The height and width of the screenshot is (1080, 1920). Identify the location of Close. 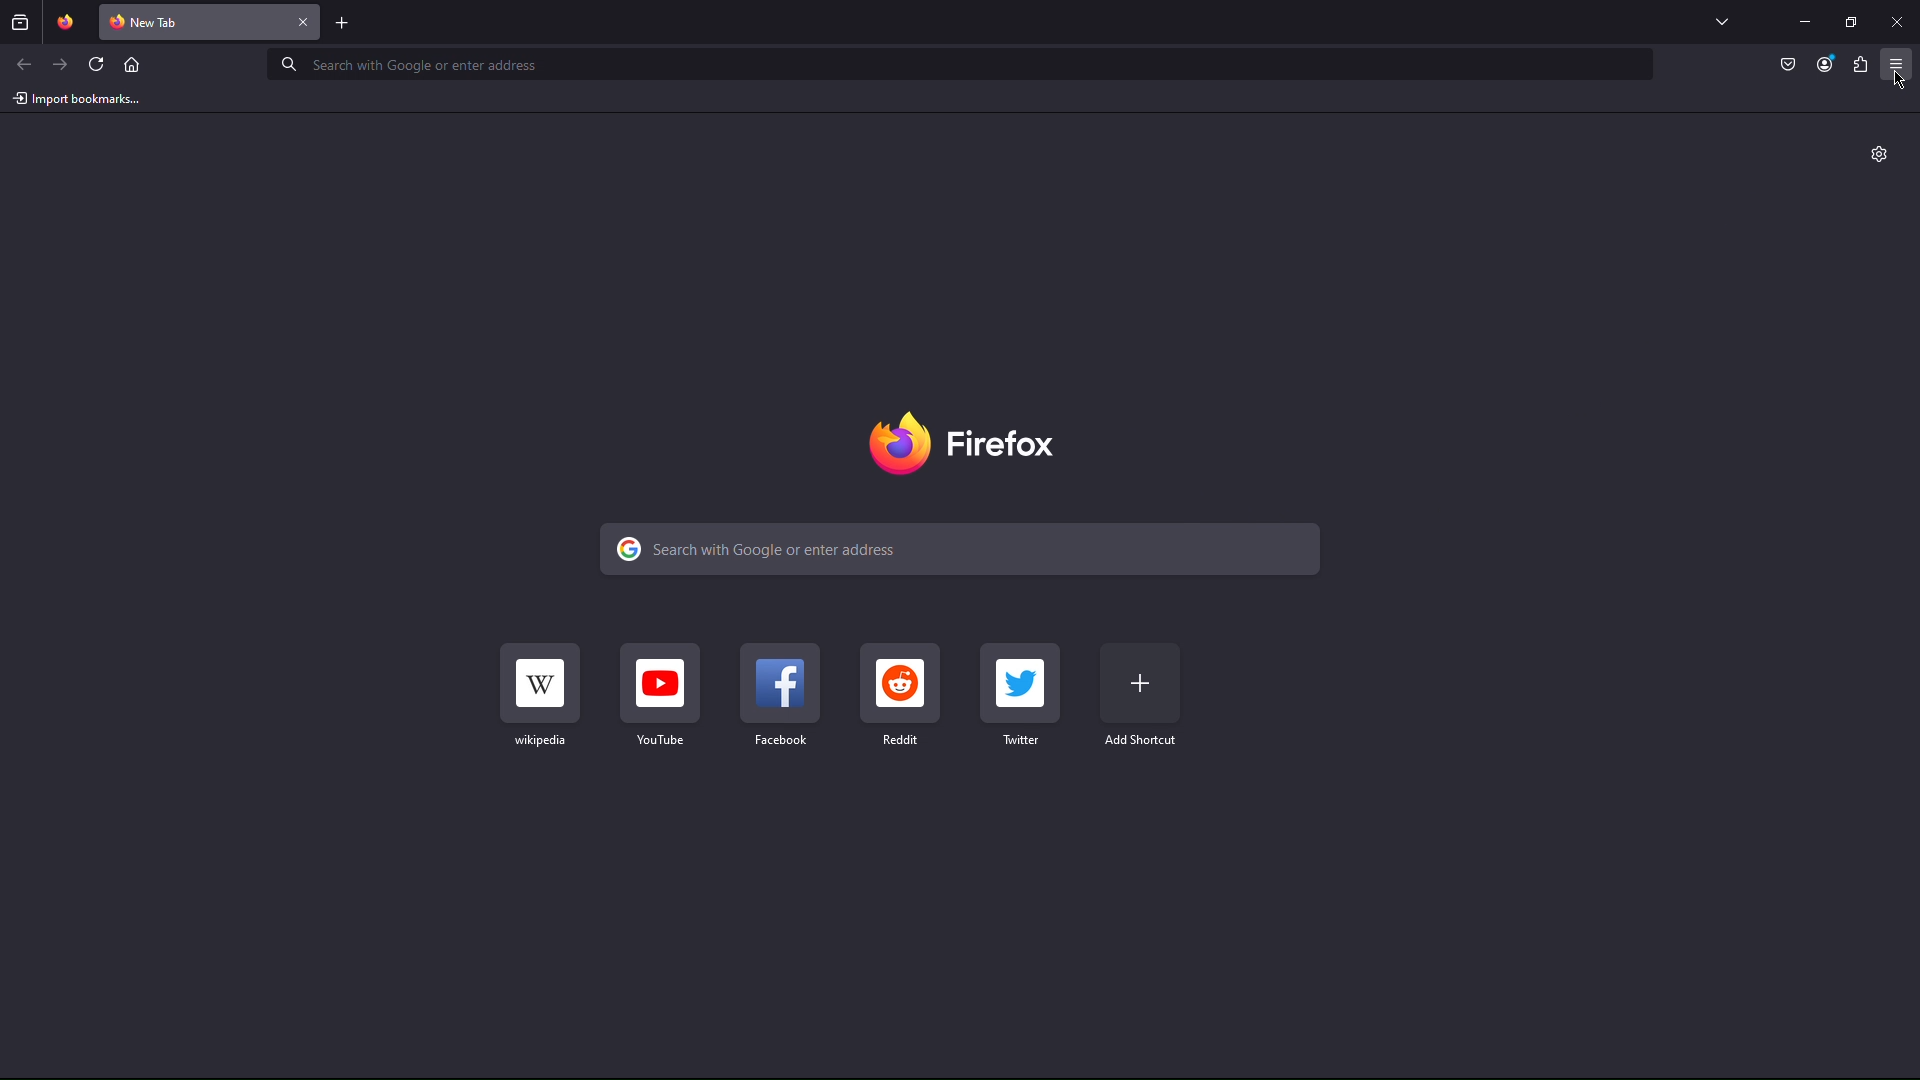
(1896, 21).